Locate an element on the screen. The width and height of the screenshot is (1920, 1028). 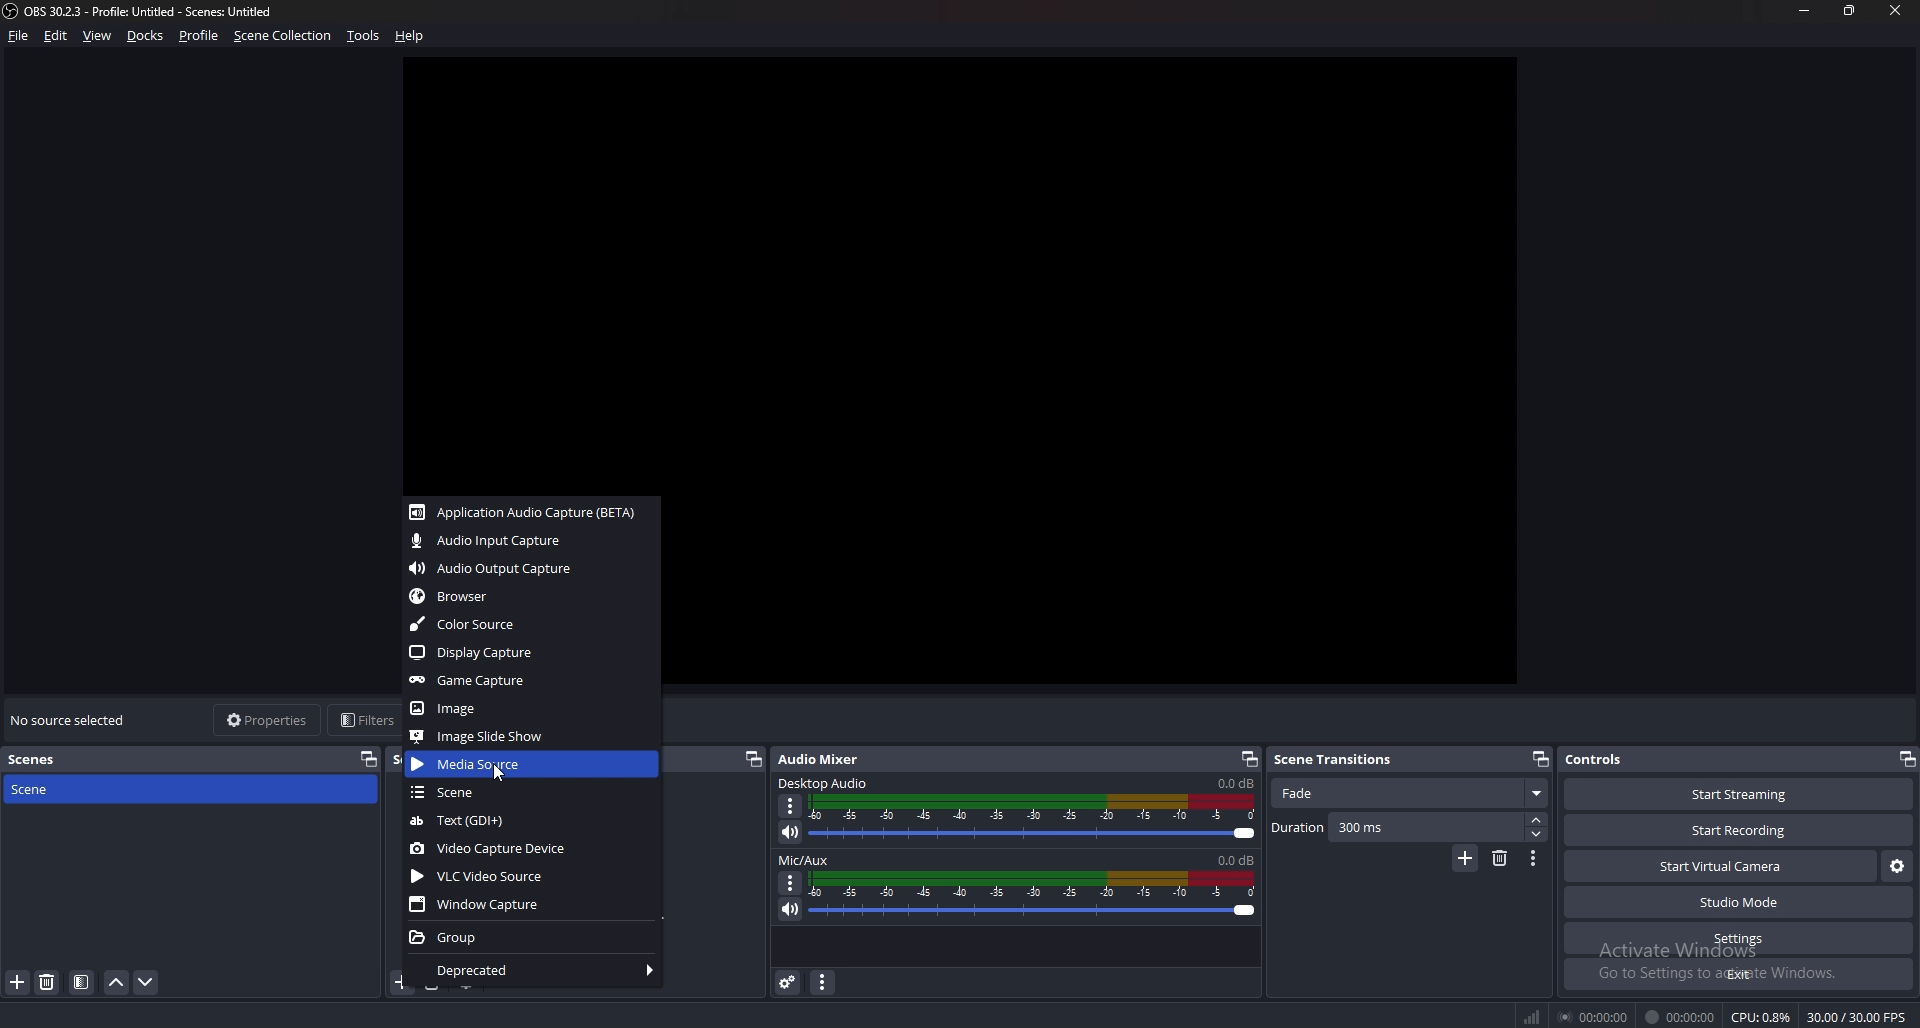
view is located at coordinates (98, 37).